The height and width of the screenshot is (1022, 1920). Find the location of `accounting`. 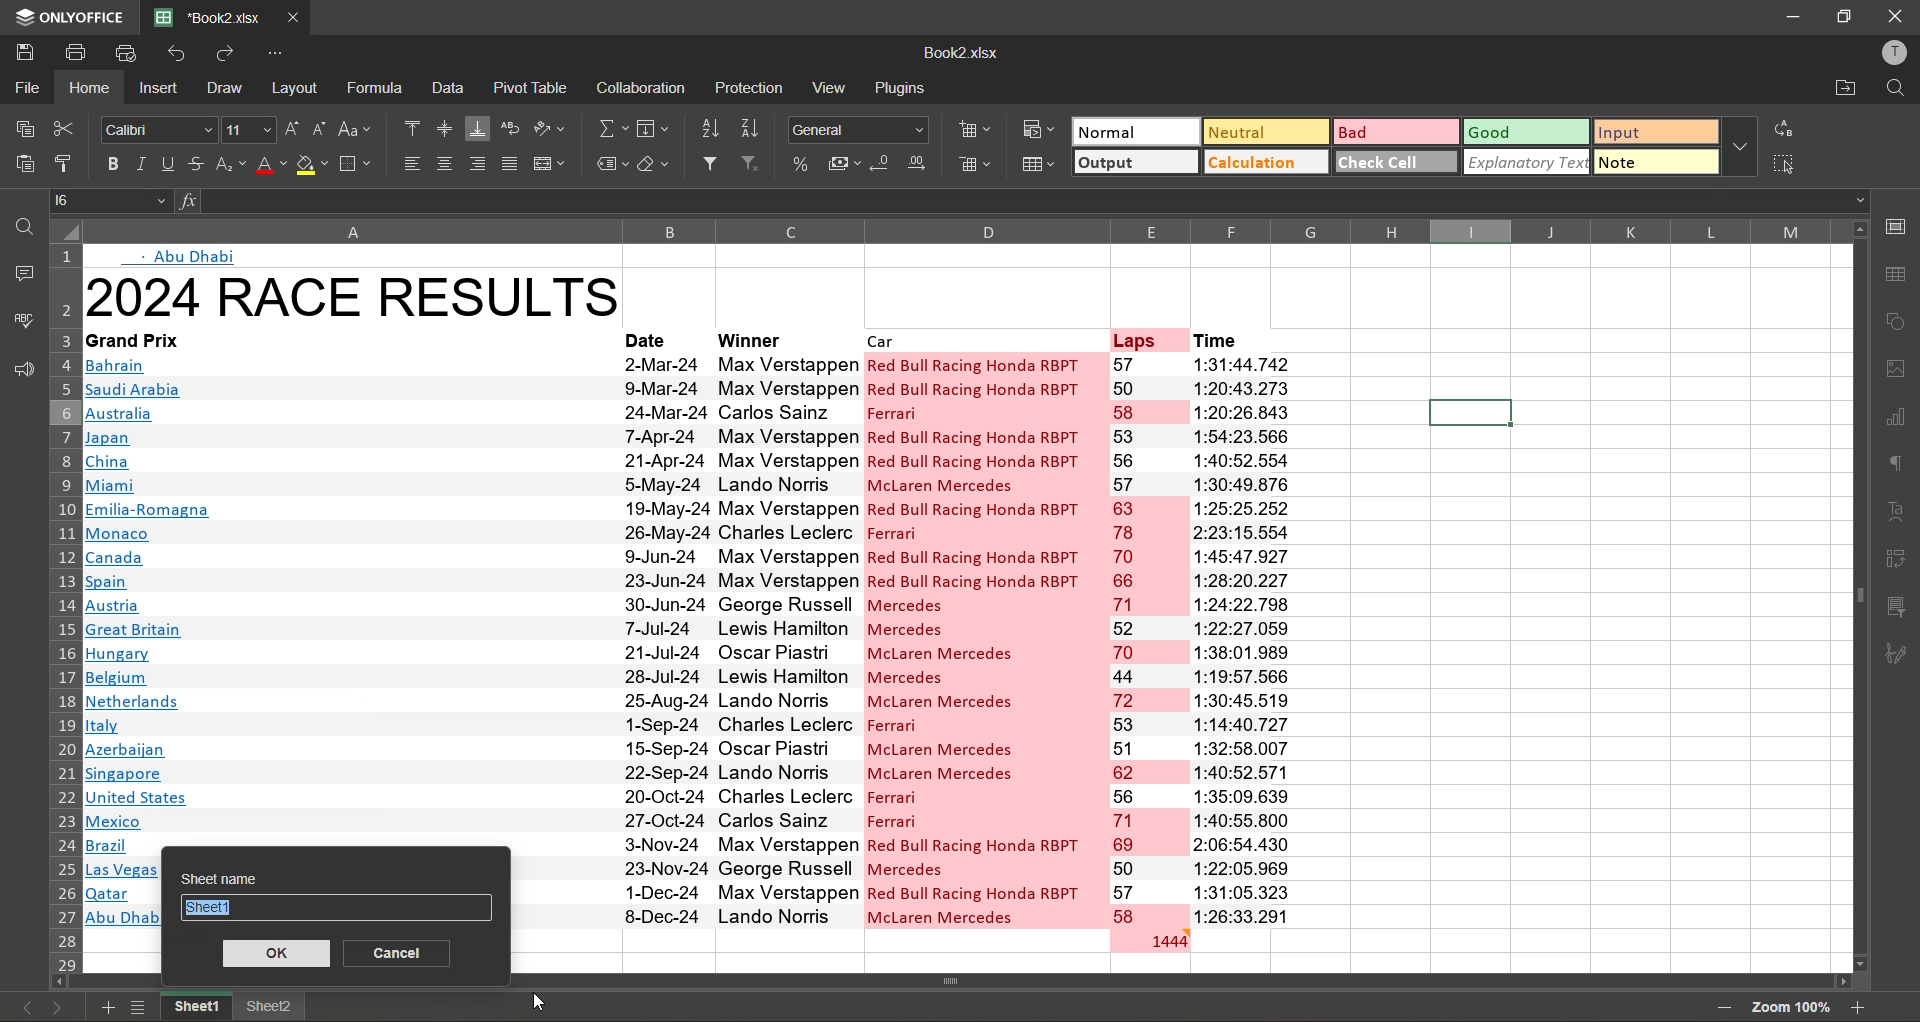

accounting is located at coordinates (842, 163).